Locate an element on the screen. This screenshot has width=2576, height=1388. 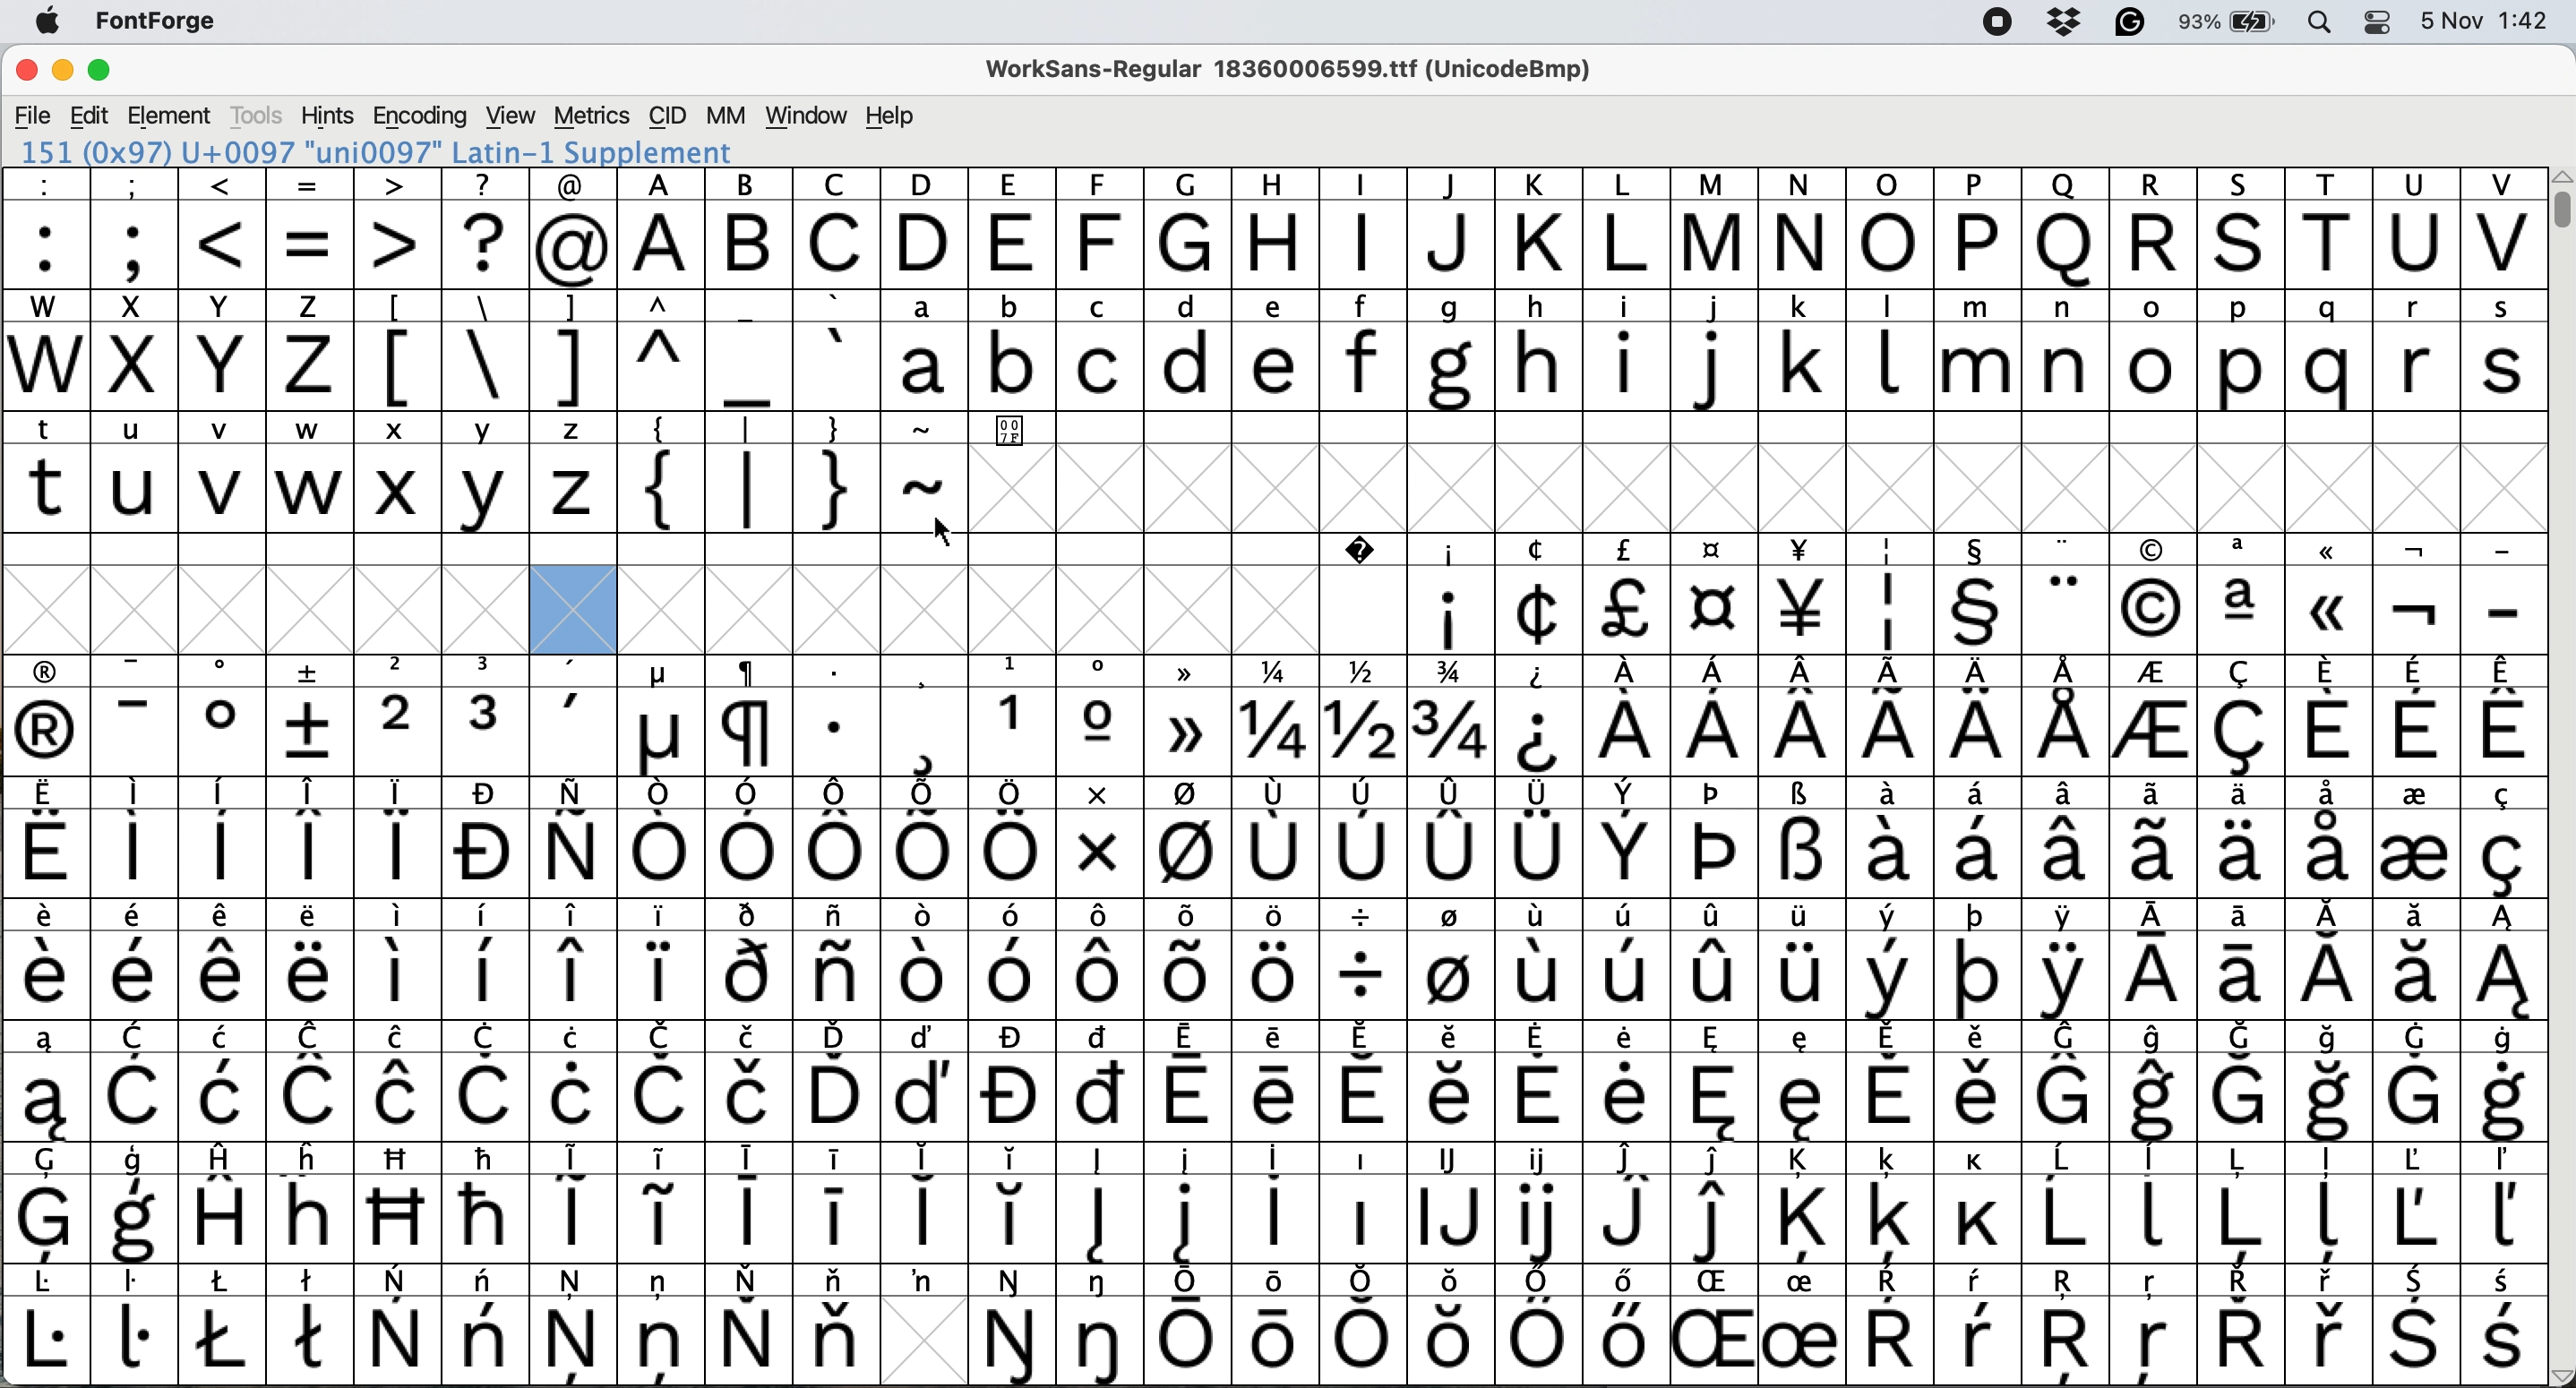
symbol is located at coordinates (223, 1324).